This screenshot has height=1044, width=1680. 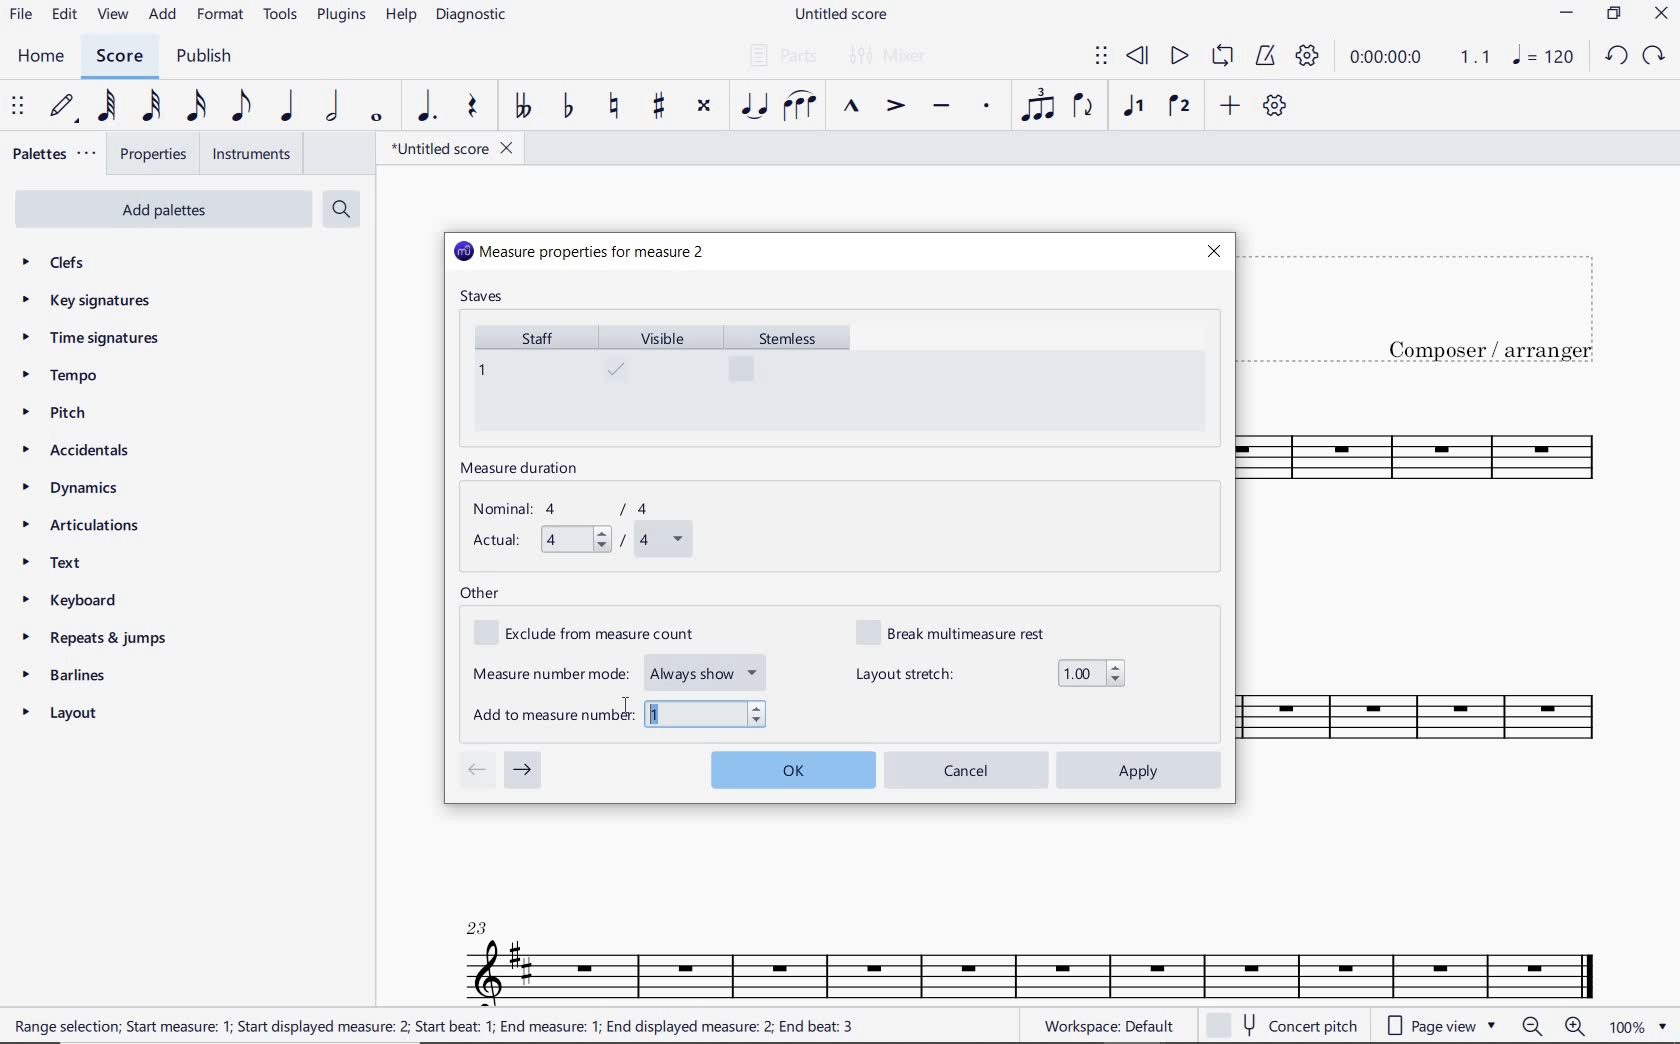 I want to click on TOGGLE DOUBLE-SHARP, so click(x=703, y=106).